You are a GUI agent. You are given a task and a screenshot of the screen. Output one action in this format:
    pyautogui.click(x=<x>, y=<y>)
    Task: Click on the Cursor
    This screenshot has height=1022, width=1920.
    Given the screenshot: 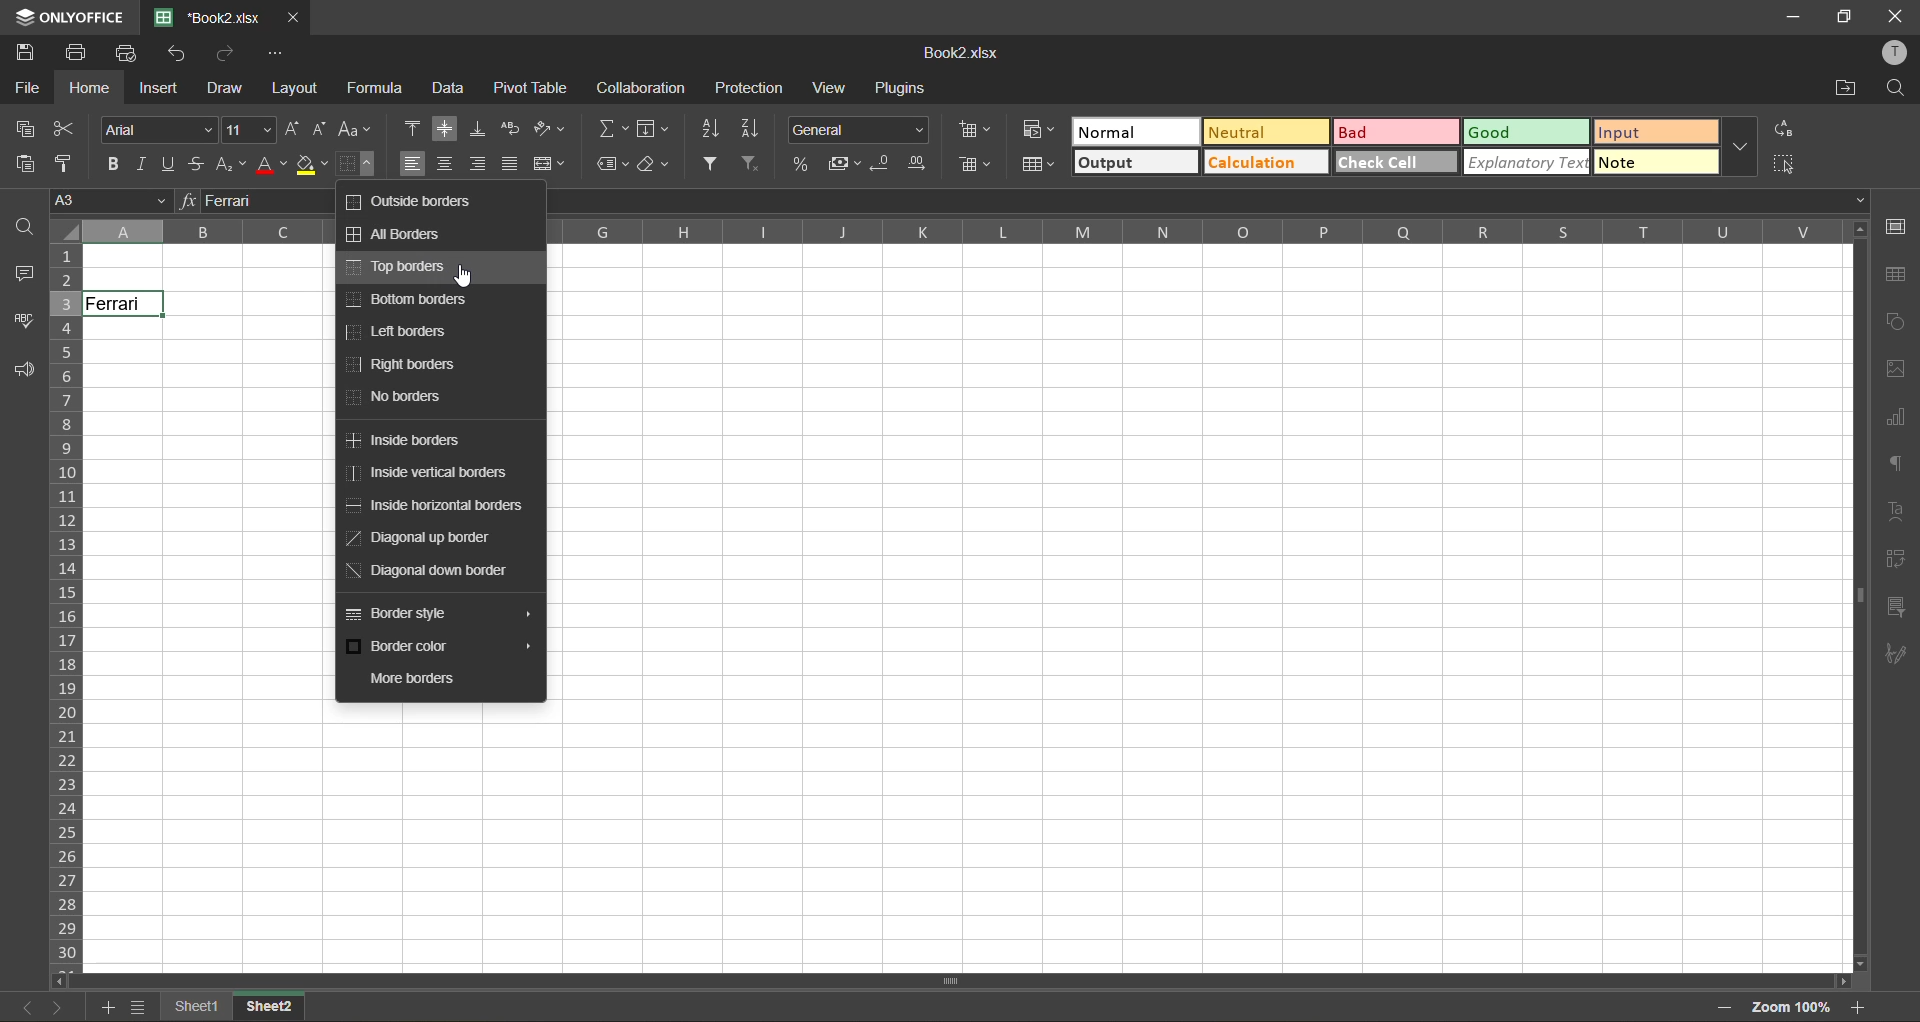 What is the action you would take?
    pyautogui.click(x=473, y=277)
    